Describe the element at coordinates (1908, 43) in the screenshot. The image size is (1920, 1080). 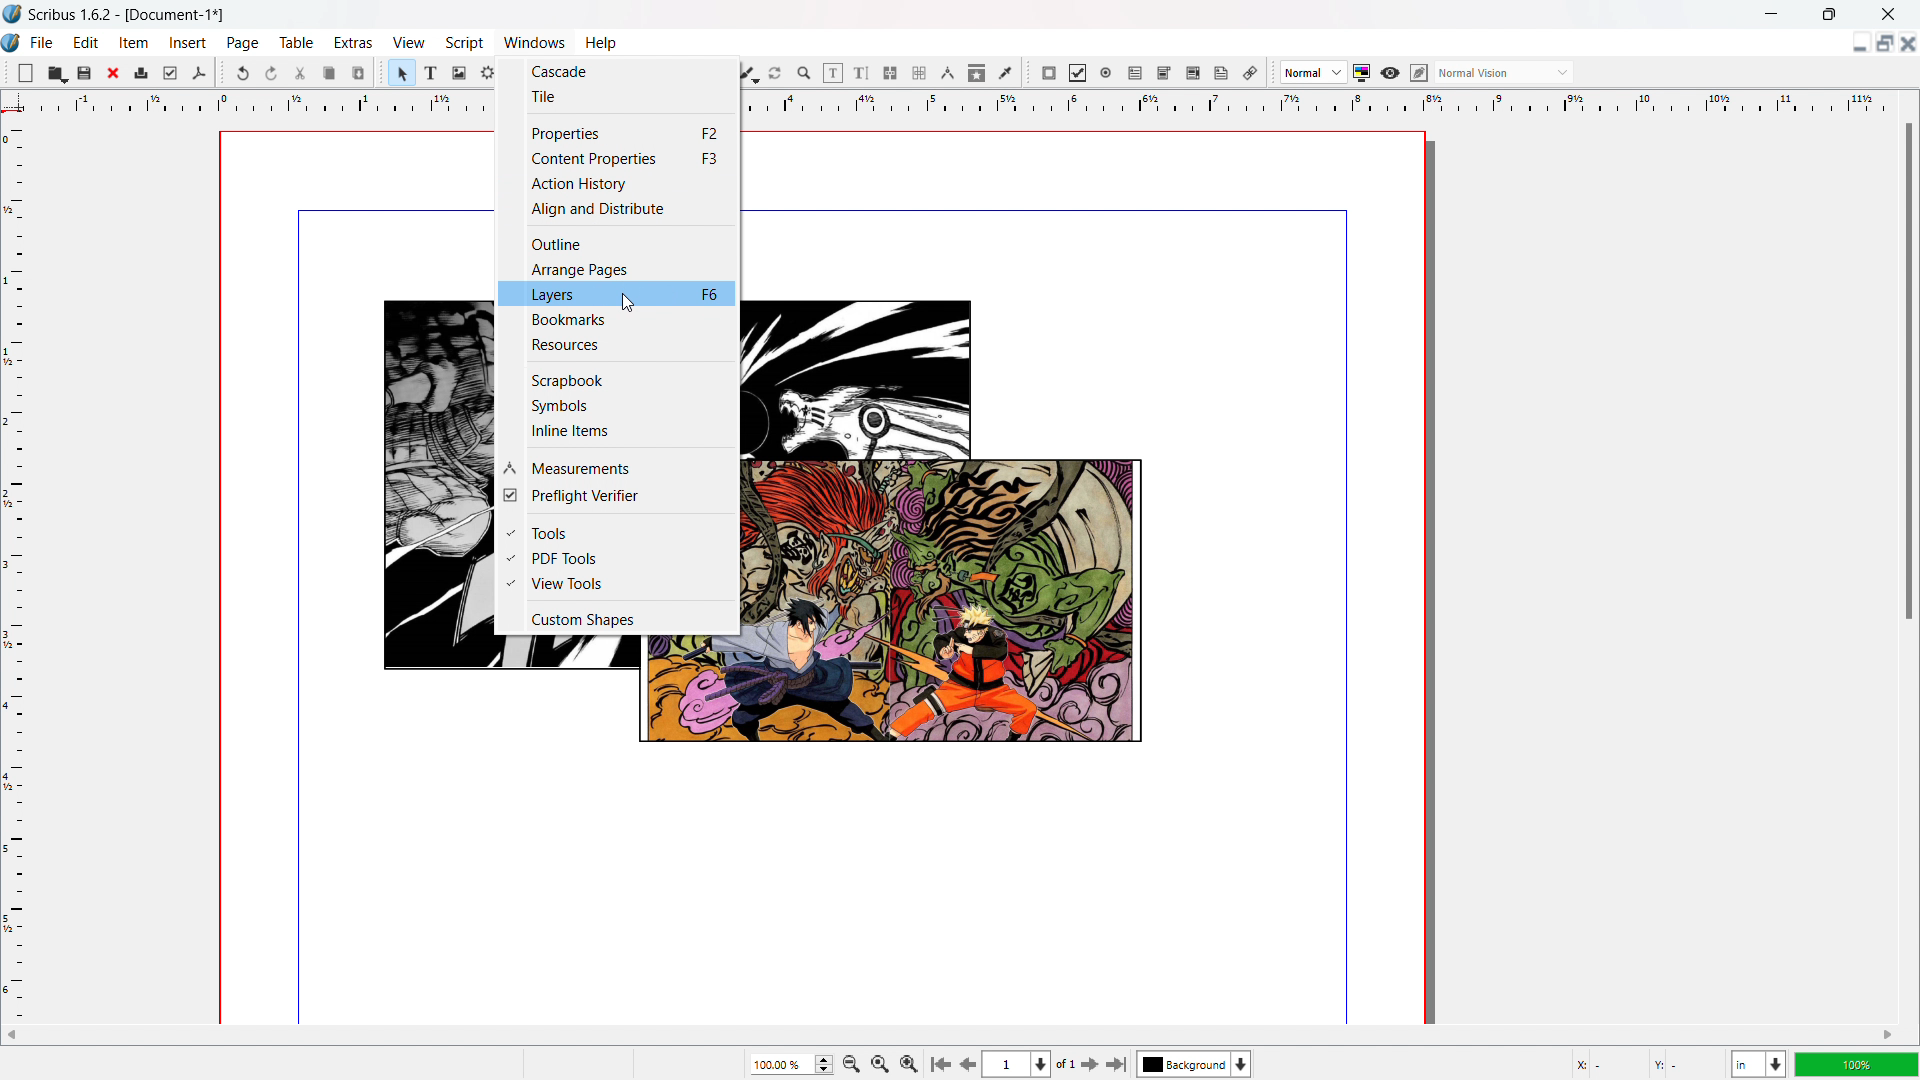
I see `close document` at that location.